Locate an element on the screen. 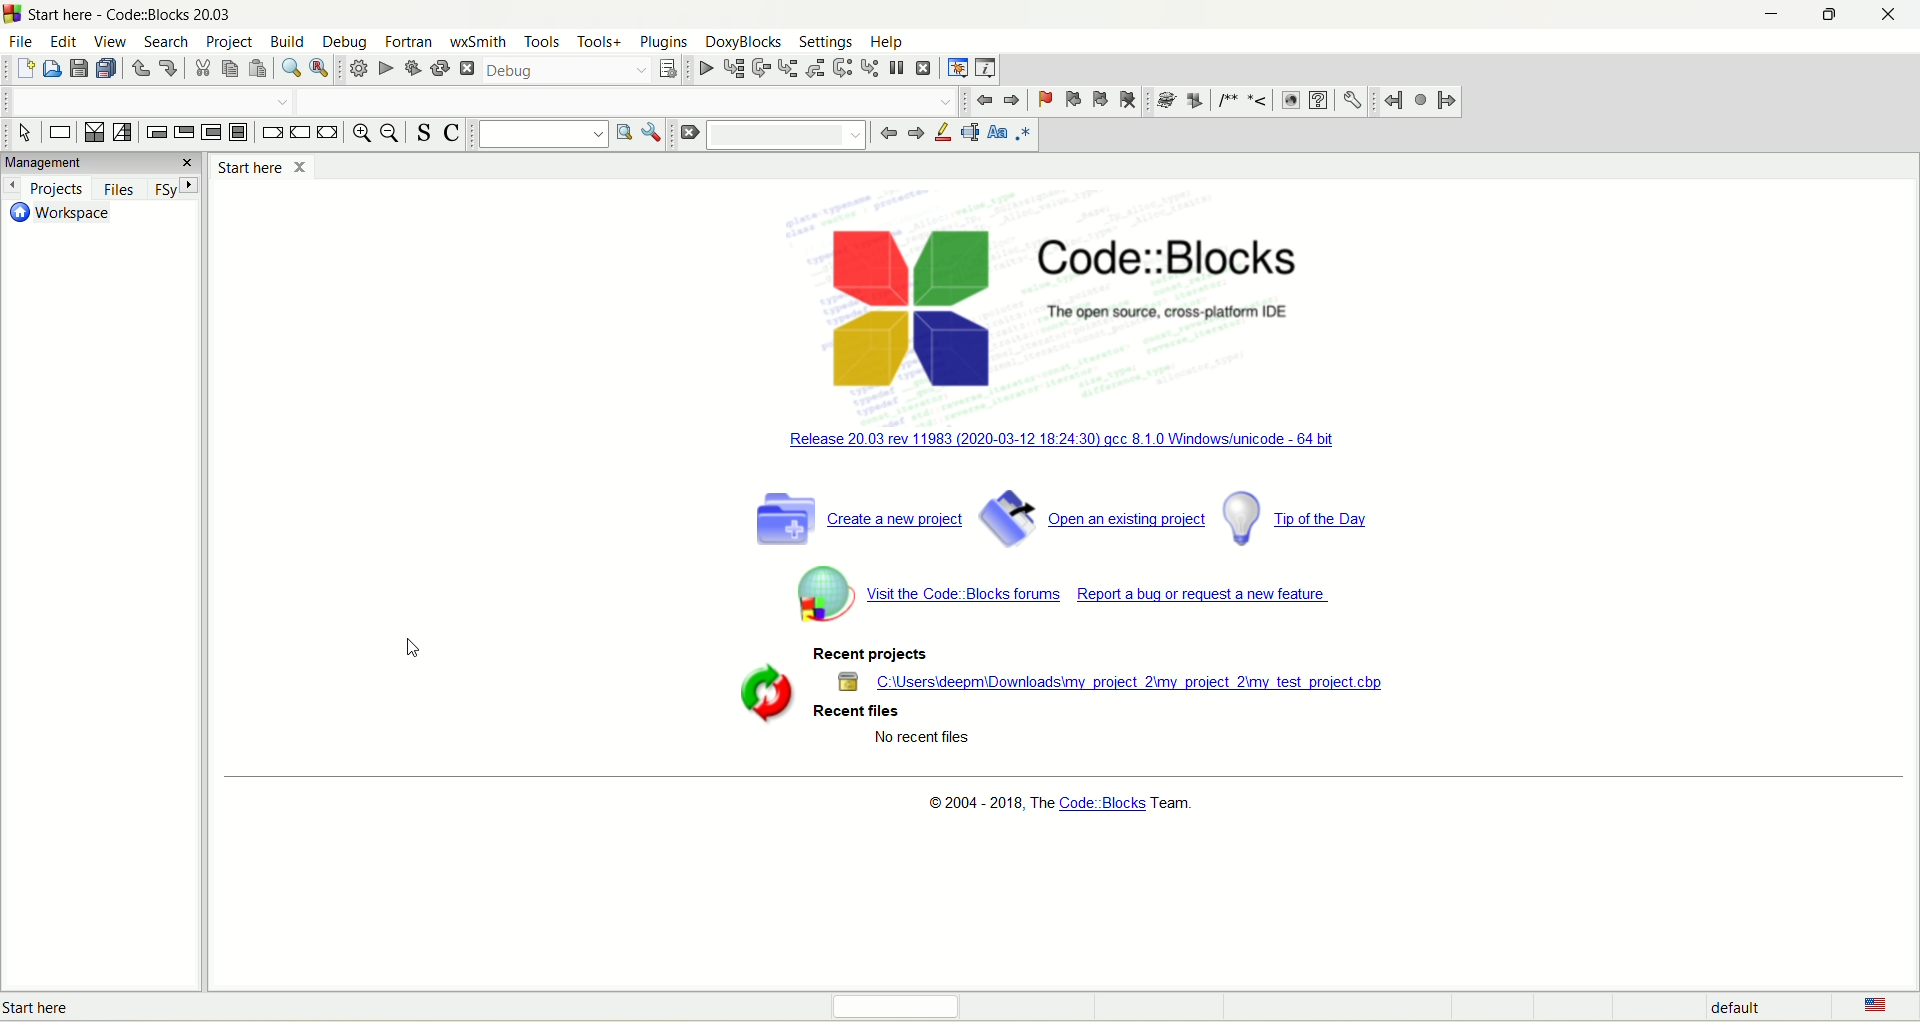 Image resolution: width=1920 pixels, height=1022 pixels. help is located at coordinates (885, 43).